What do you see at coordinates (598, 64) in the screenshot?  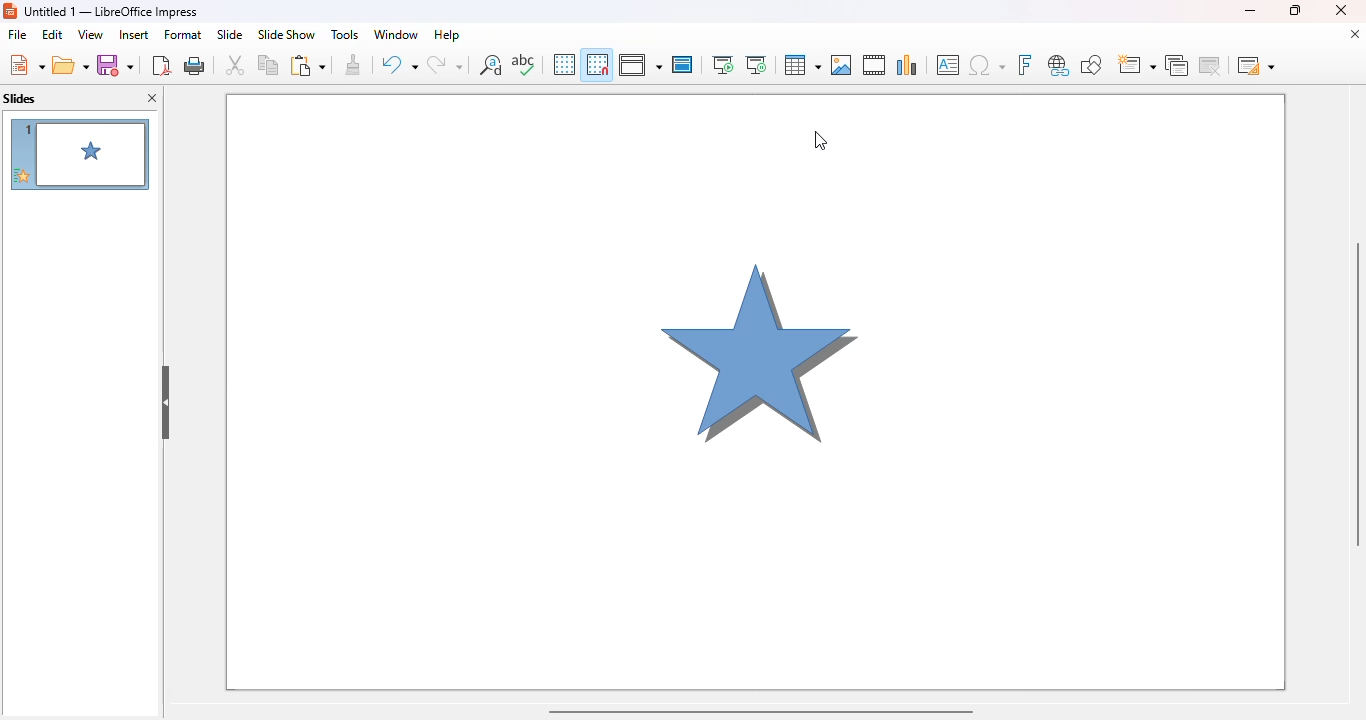 I see `snap to grid` at bounding box center [598, 64].